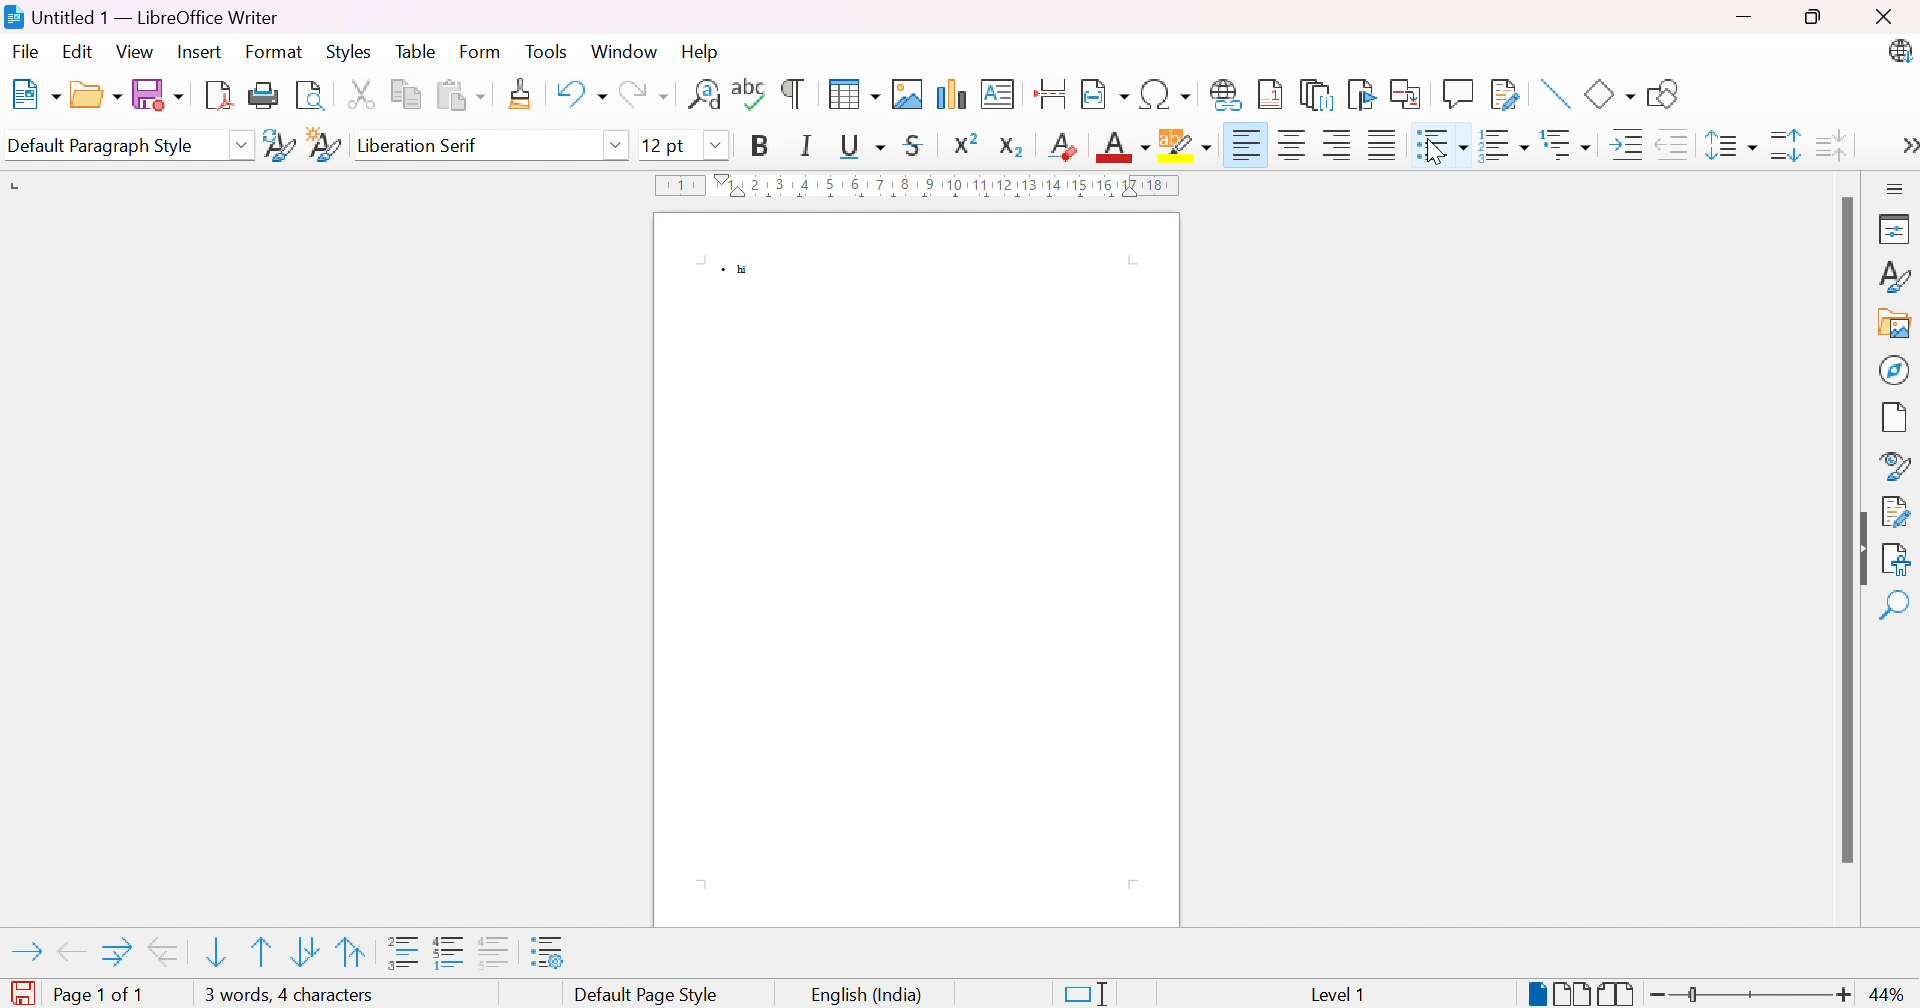 This screenshot has width=1920, height=1008. What do you see at coordinates (869, 996) in the screenshot?
I see `English (India)` at bounding box center [869, 996].